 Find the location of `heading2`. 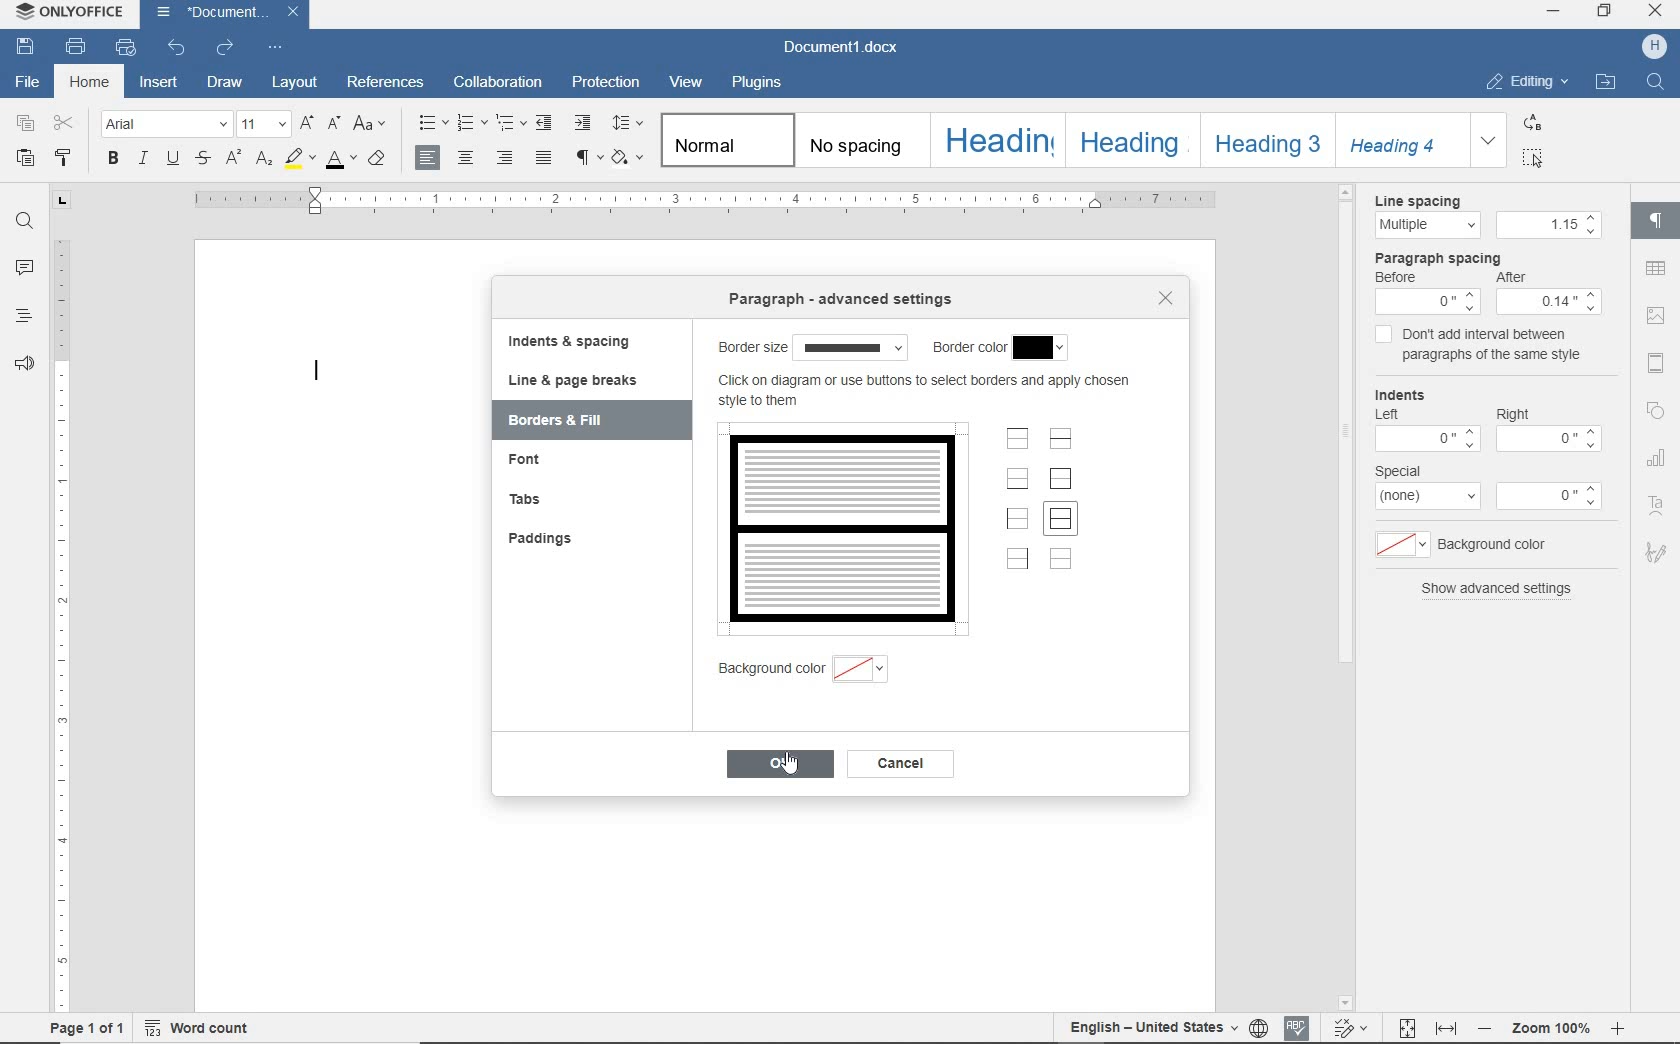

heading2 is located at coordinates (1129, 143).